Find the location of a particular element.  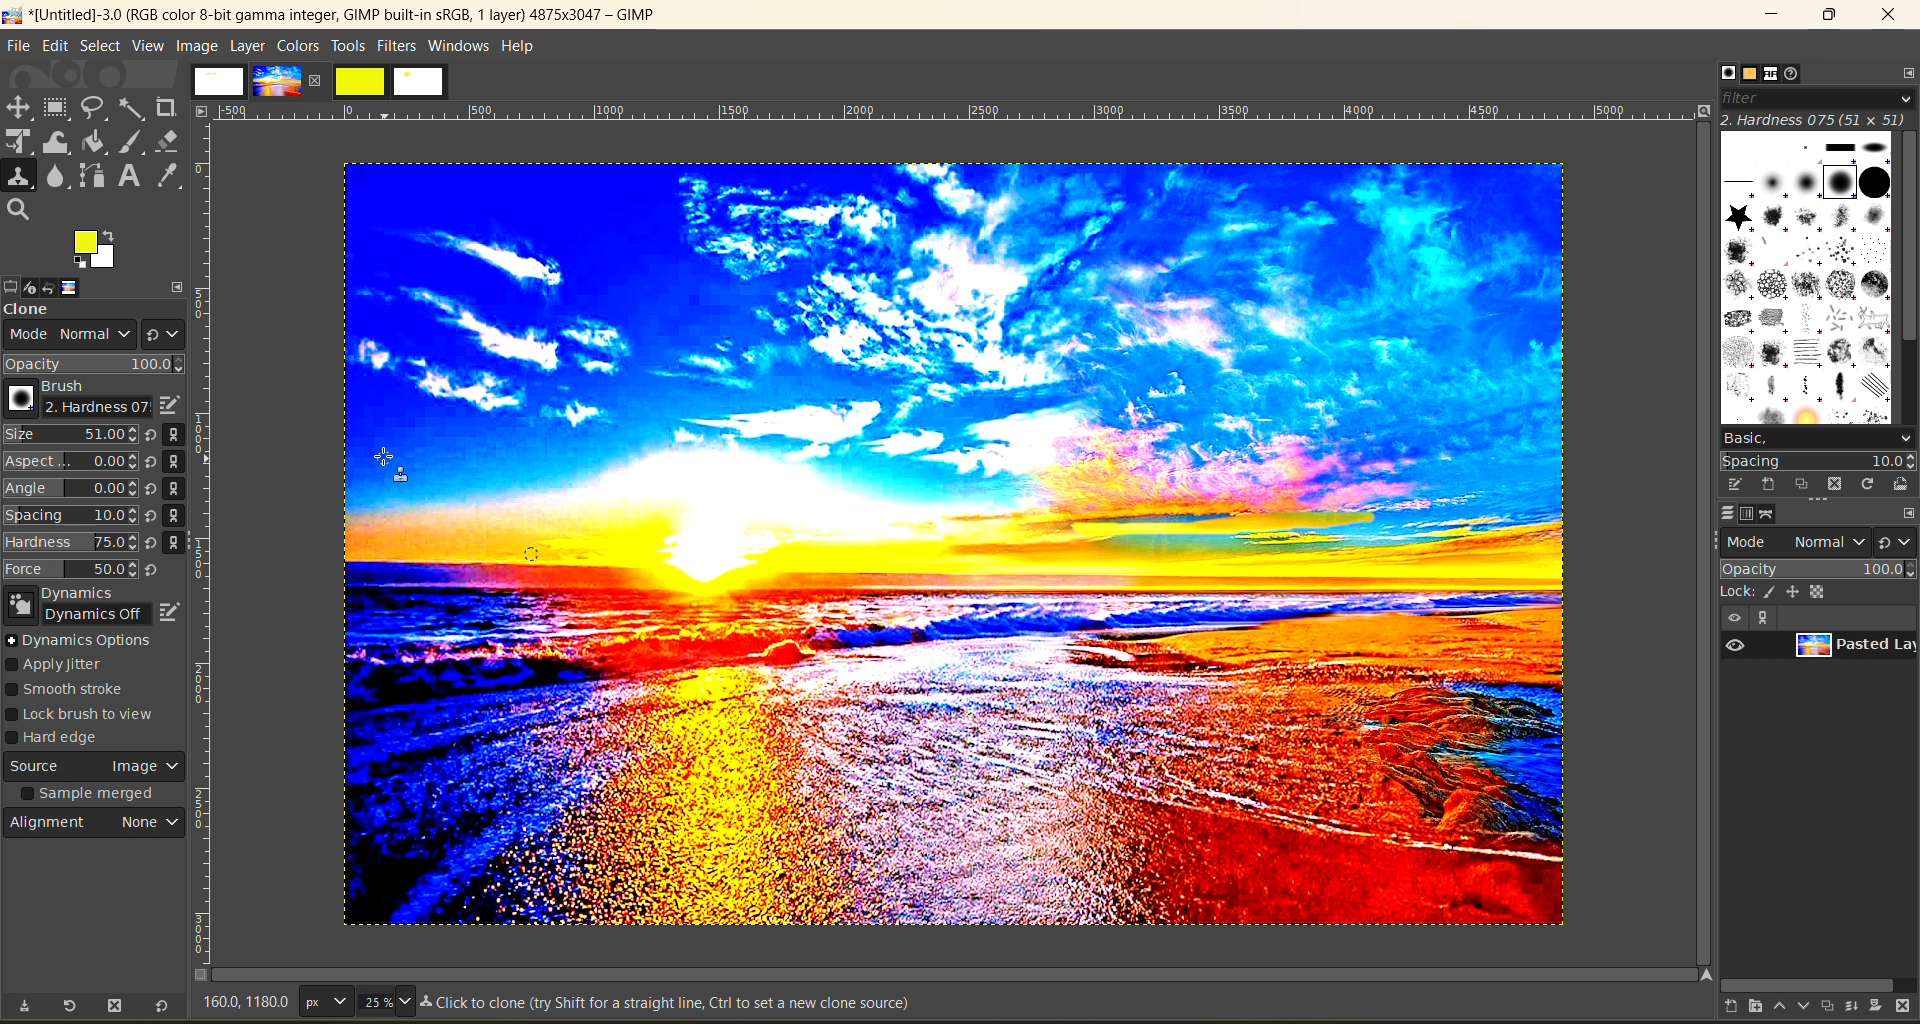

reset to default values is located at coordinates (160, 1007).